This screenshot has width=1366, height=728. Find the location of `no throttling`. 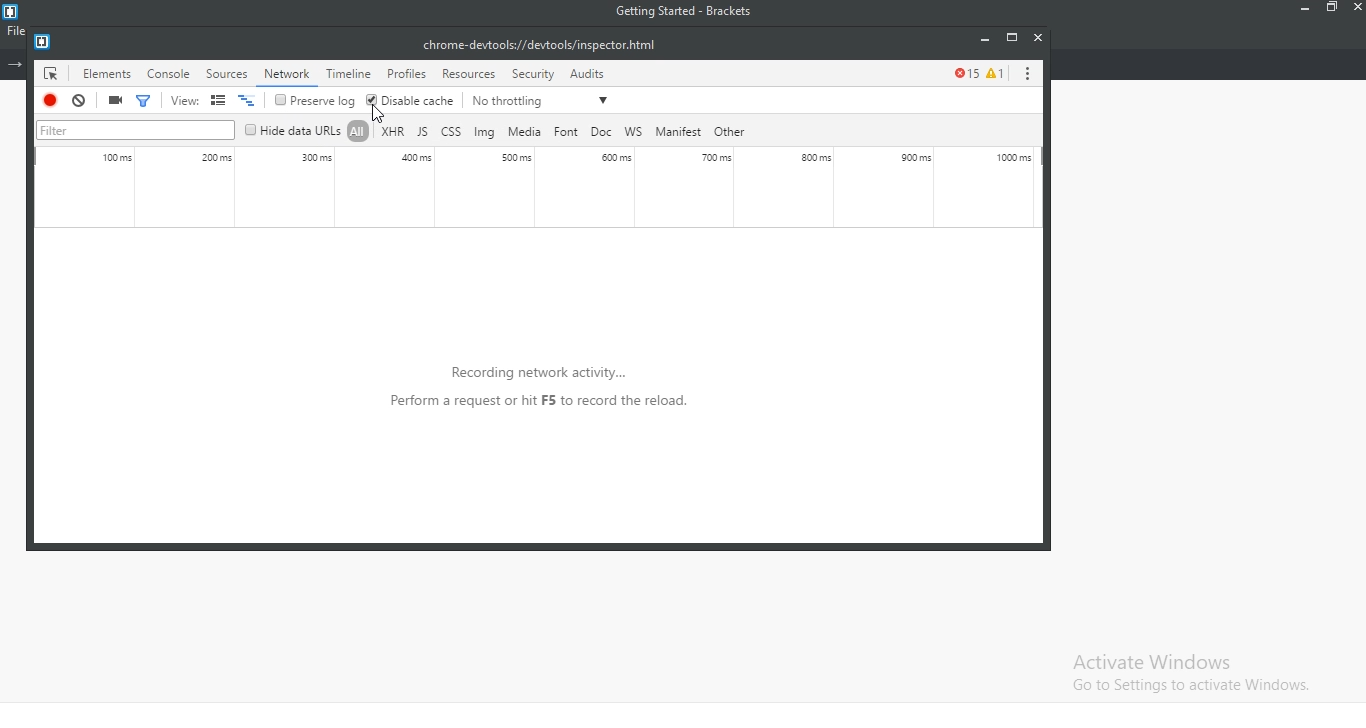

no throttling is located at coordinates (542, 99).